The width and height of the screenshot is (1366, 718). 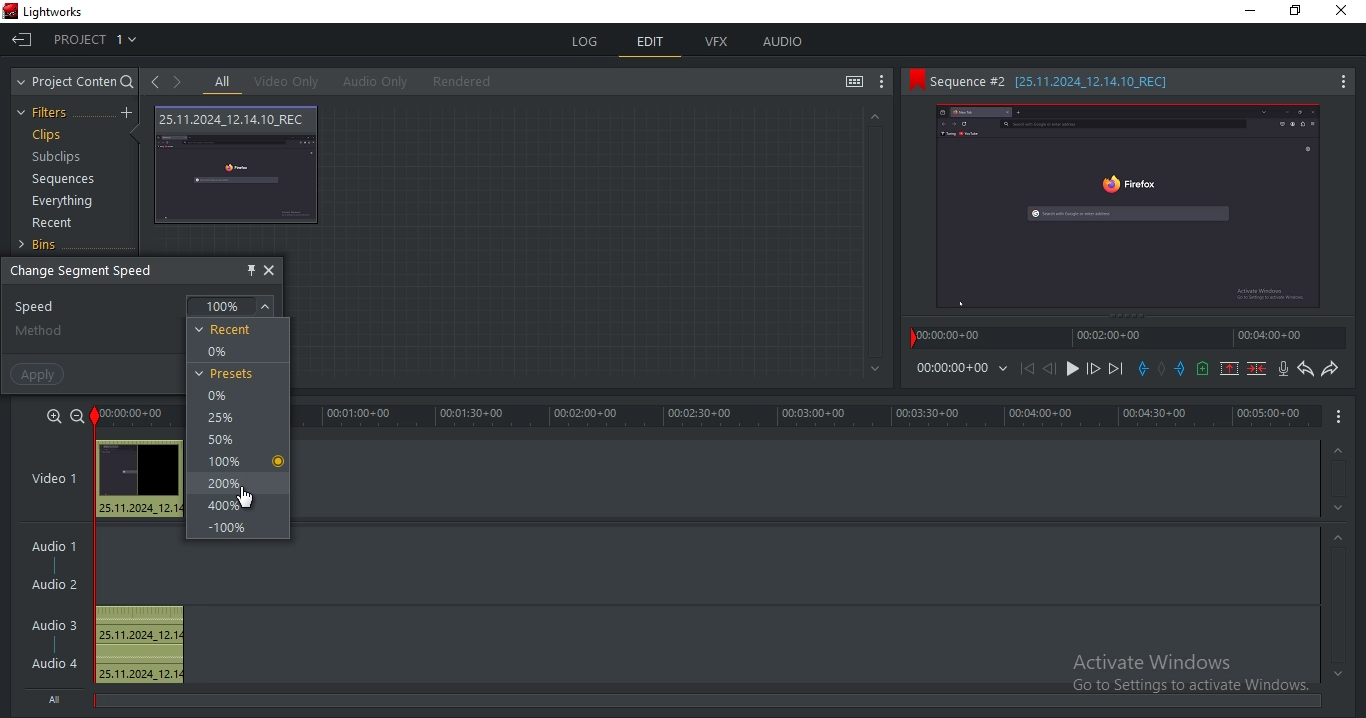 I want to click on video, so click(x=62, y=480).